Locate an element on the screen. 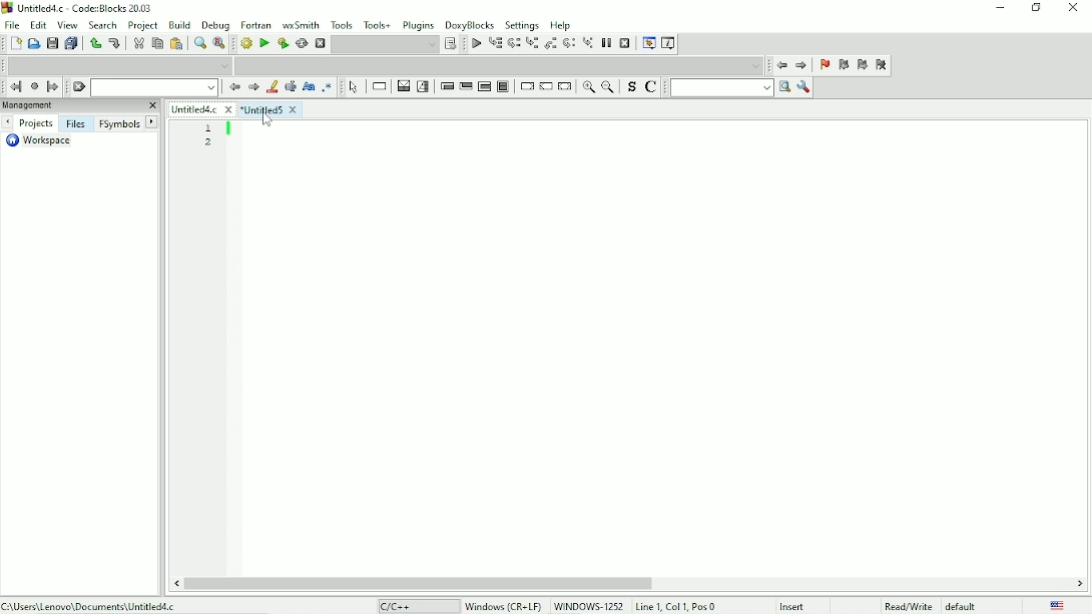 This screenshot has height=614, width=1092. Stop debugger is located at coordinates (625, 43).